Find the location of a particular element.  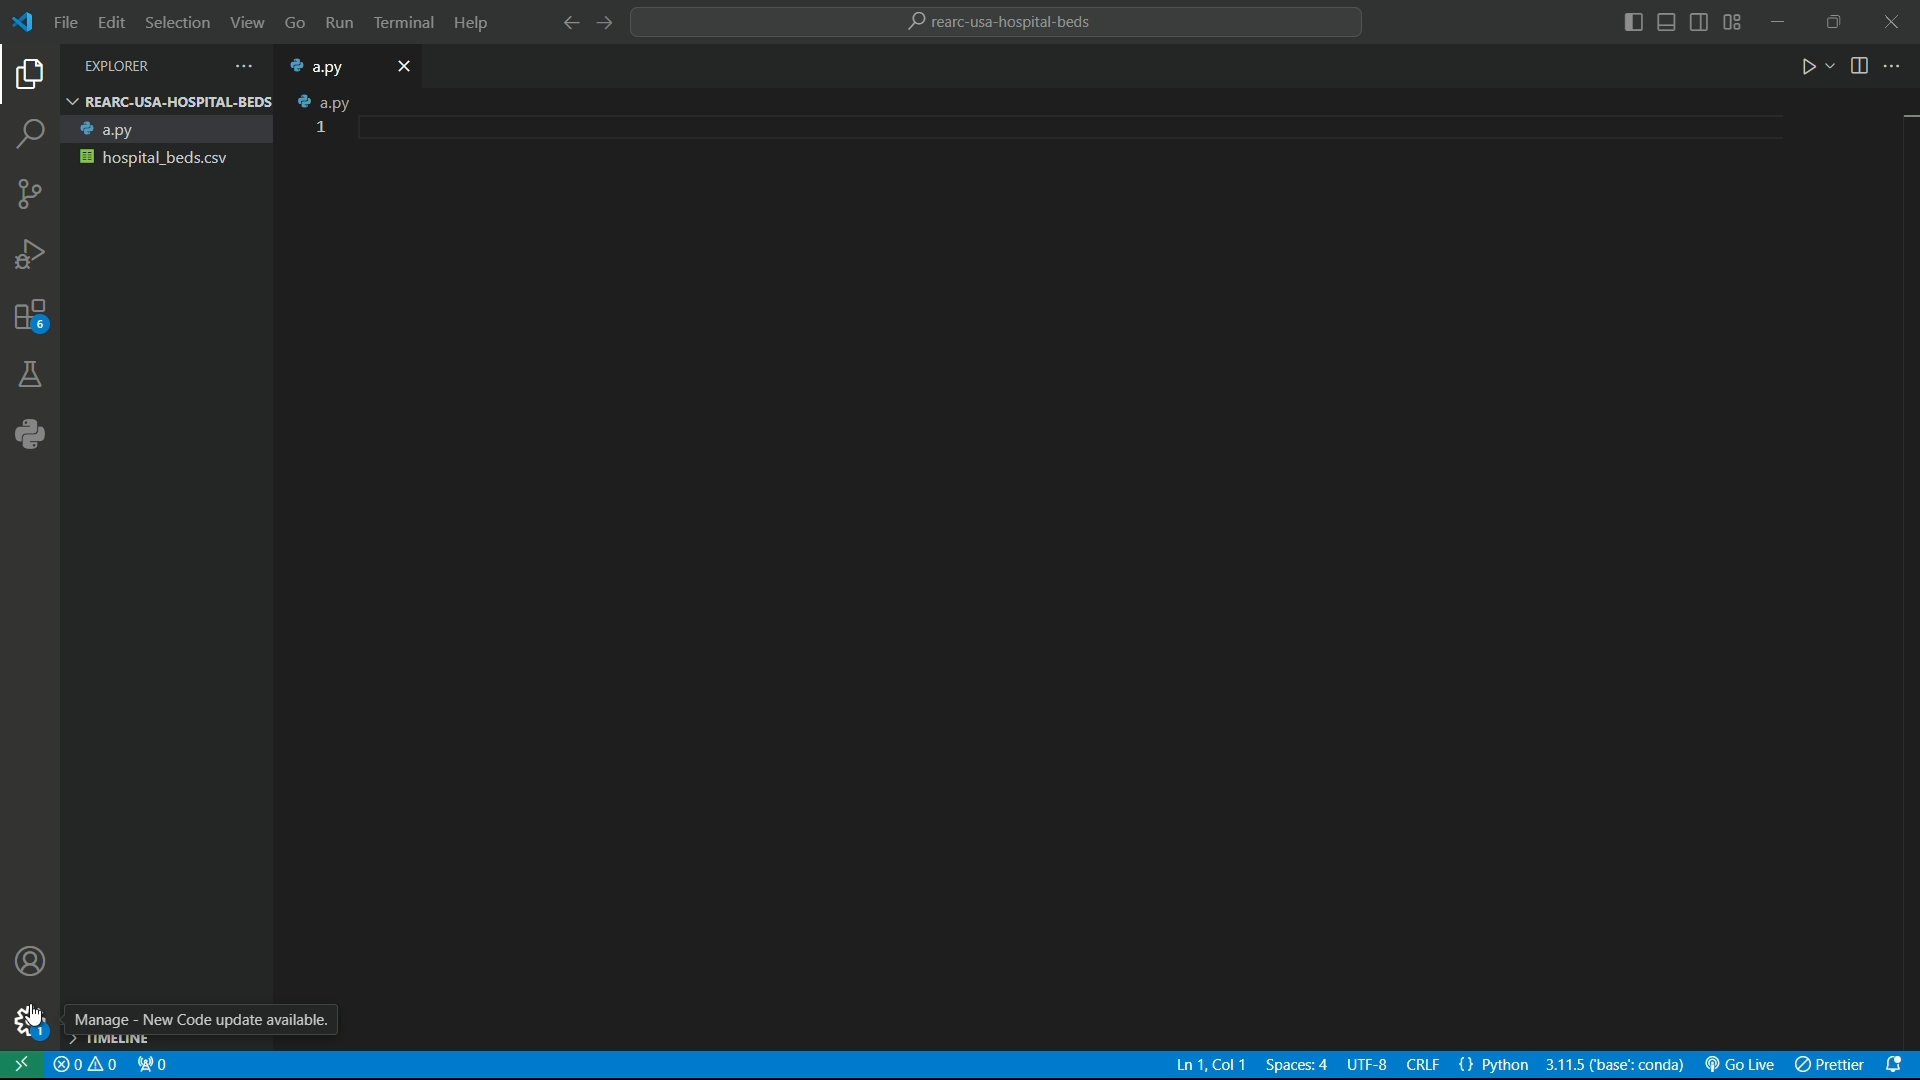

close file is located at coordinates (406, 65).